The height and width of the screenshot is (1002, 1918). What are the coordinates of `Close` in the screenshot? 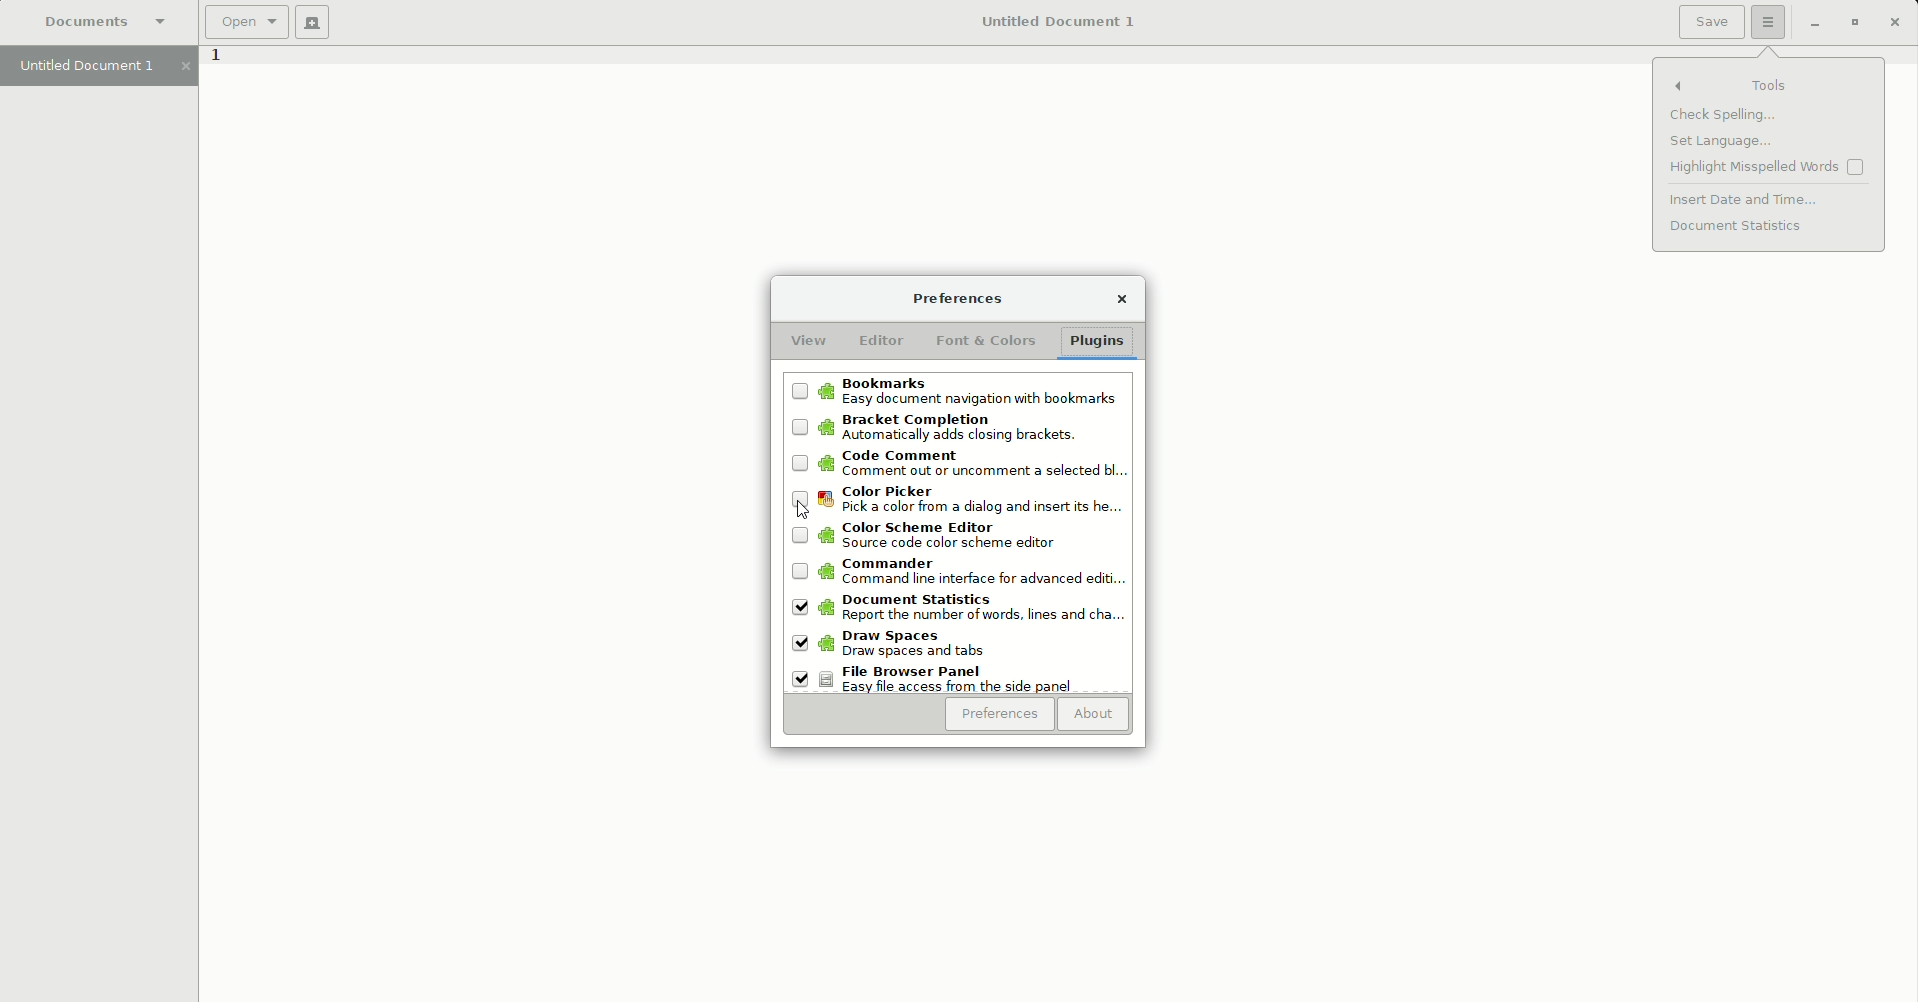 It's located at (1893, 22).